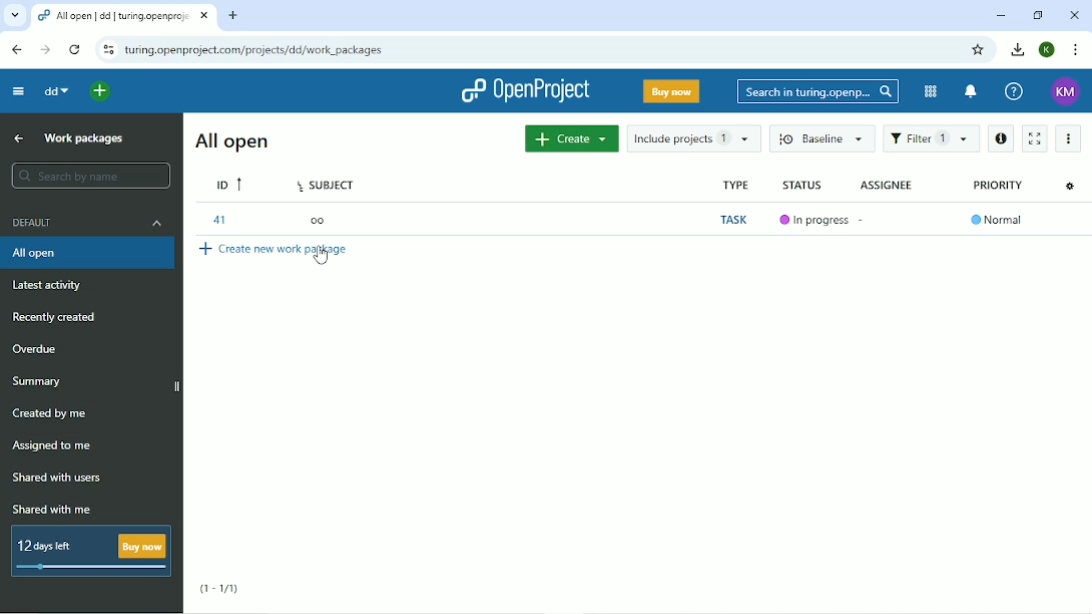 This screenshot has height=614, width=1092. I want to click on Filter 1, so click(931, 139).